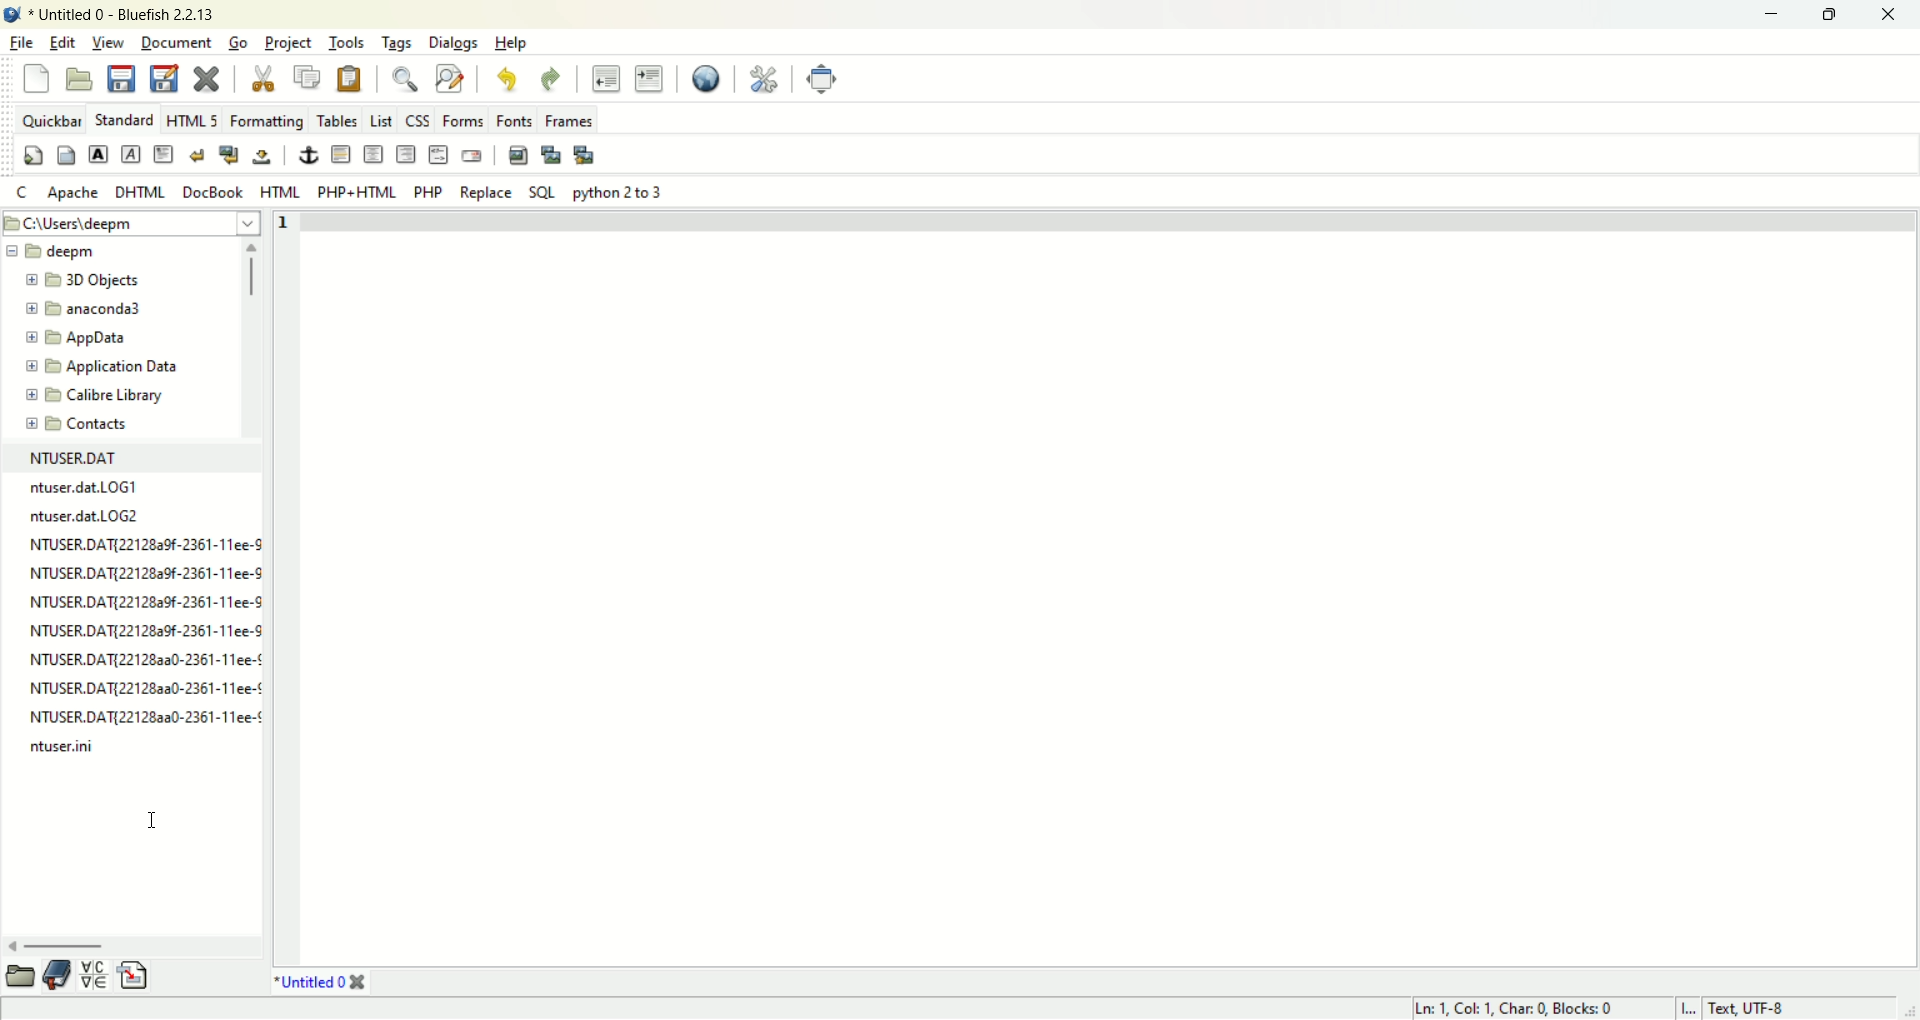 The width and height of the screenshot is (1920, 1020). I want to click on folder name, so click(102, 393).